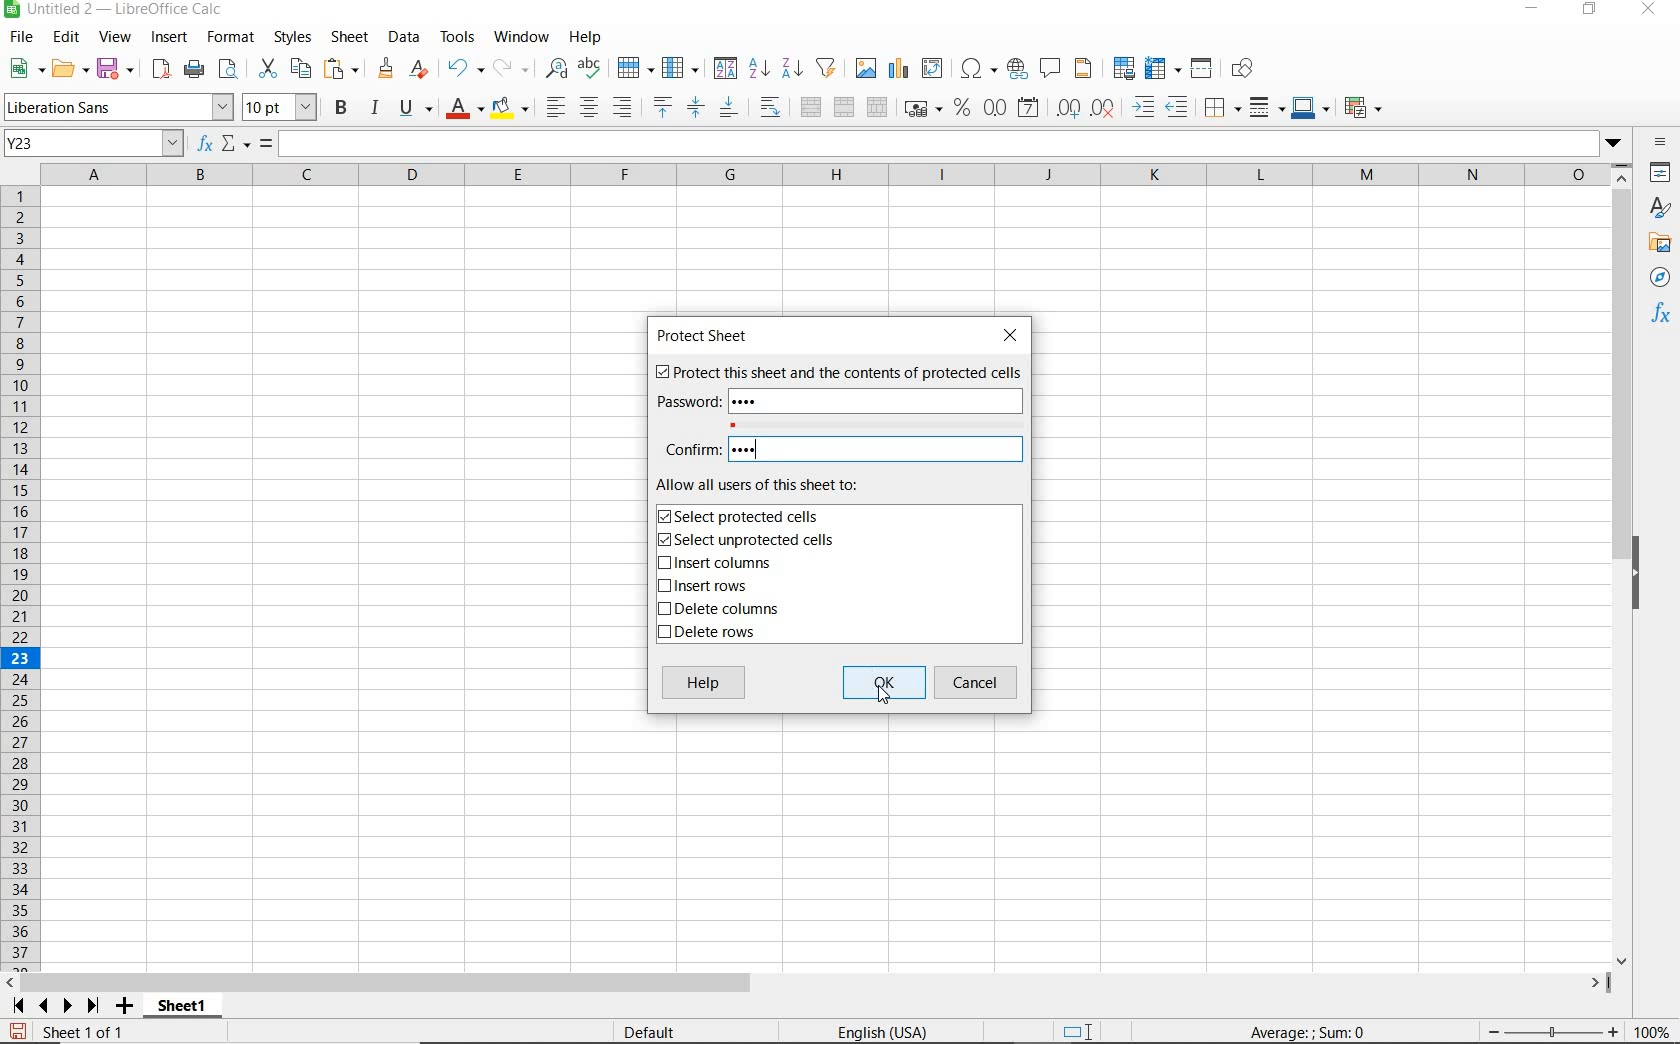  What do you see at coordinates (417, 68) in the screenshot?
I see `CLEAR DIRECT FORMATTING` at bounding box center [417, 68].